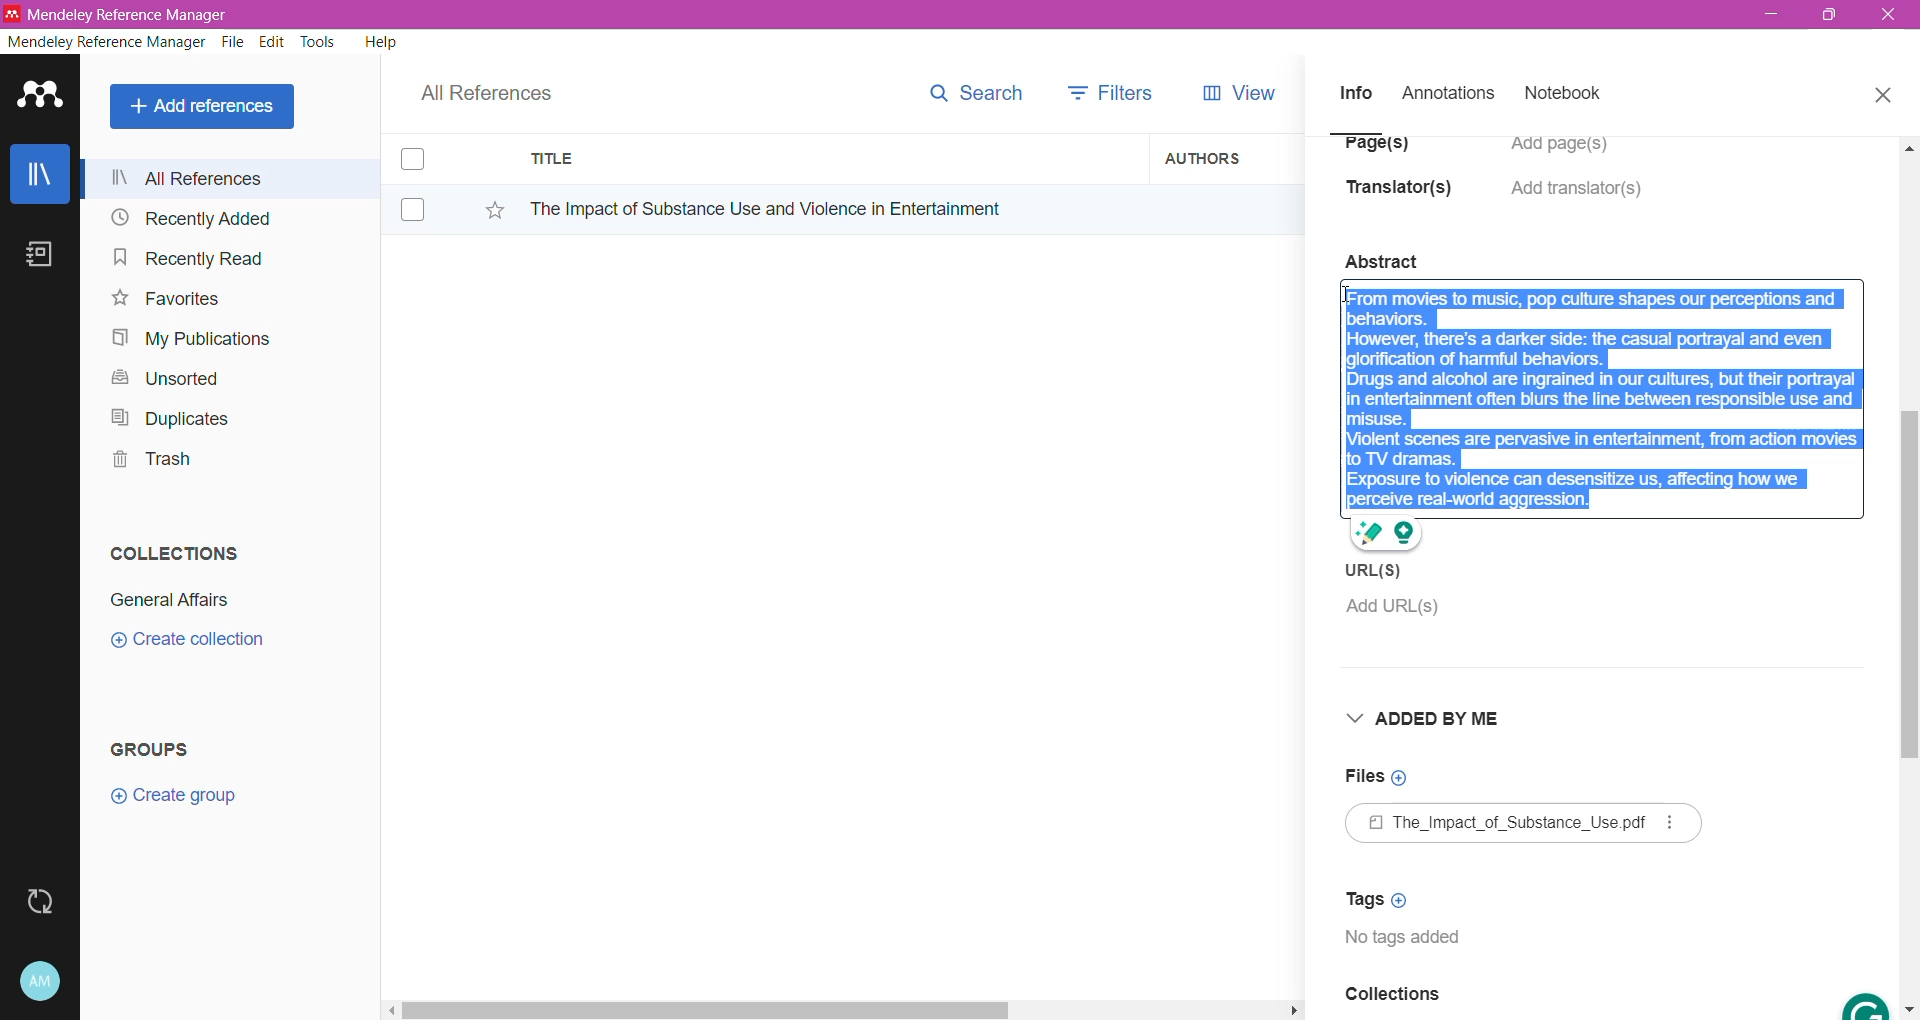 The height and width of the screenshot is (1020, 1920). I want to click on Edit, so click(272, 42).